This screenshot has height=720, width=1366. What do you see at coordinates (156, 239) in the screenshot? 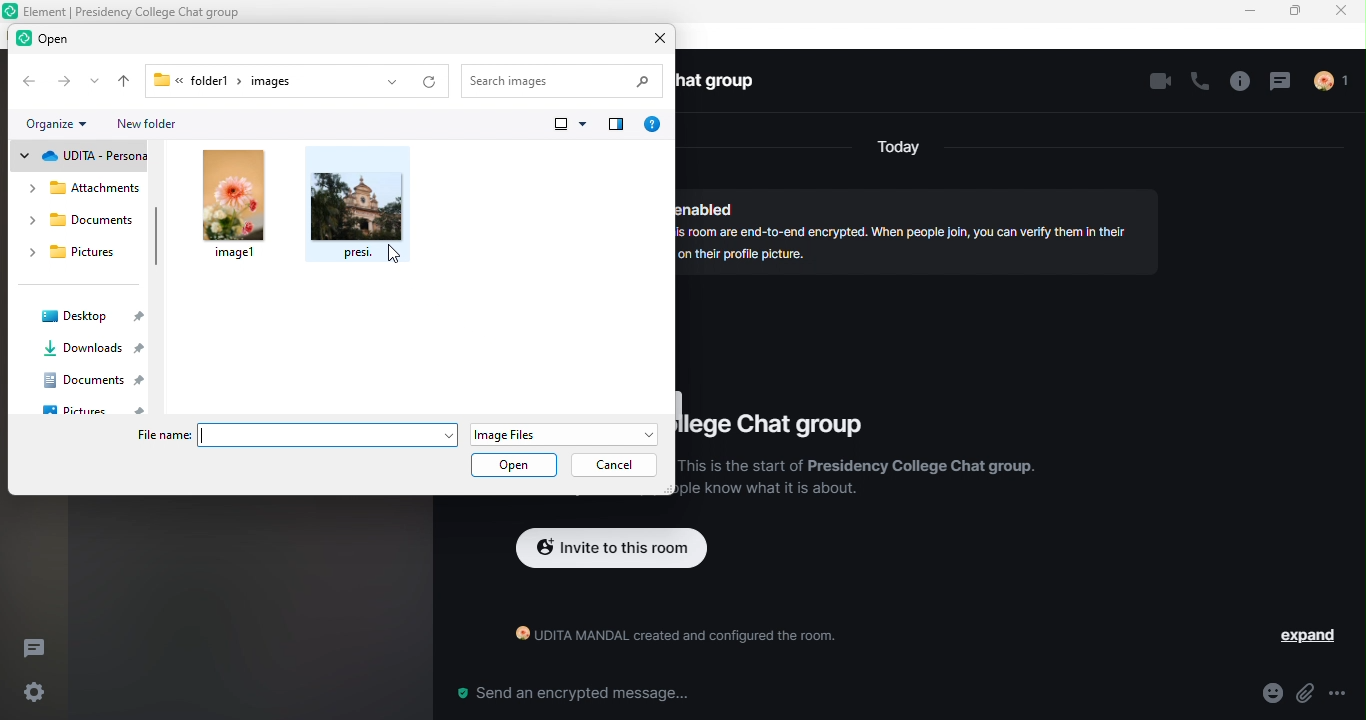
I see `vertical scroll bar` at bounding box center [156, 239].